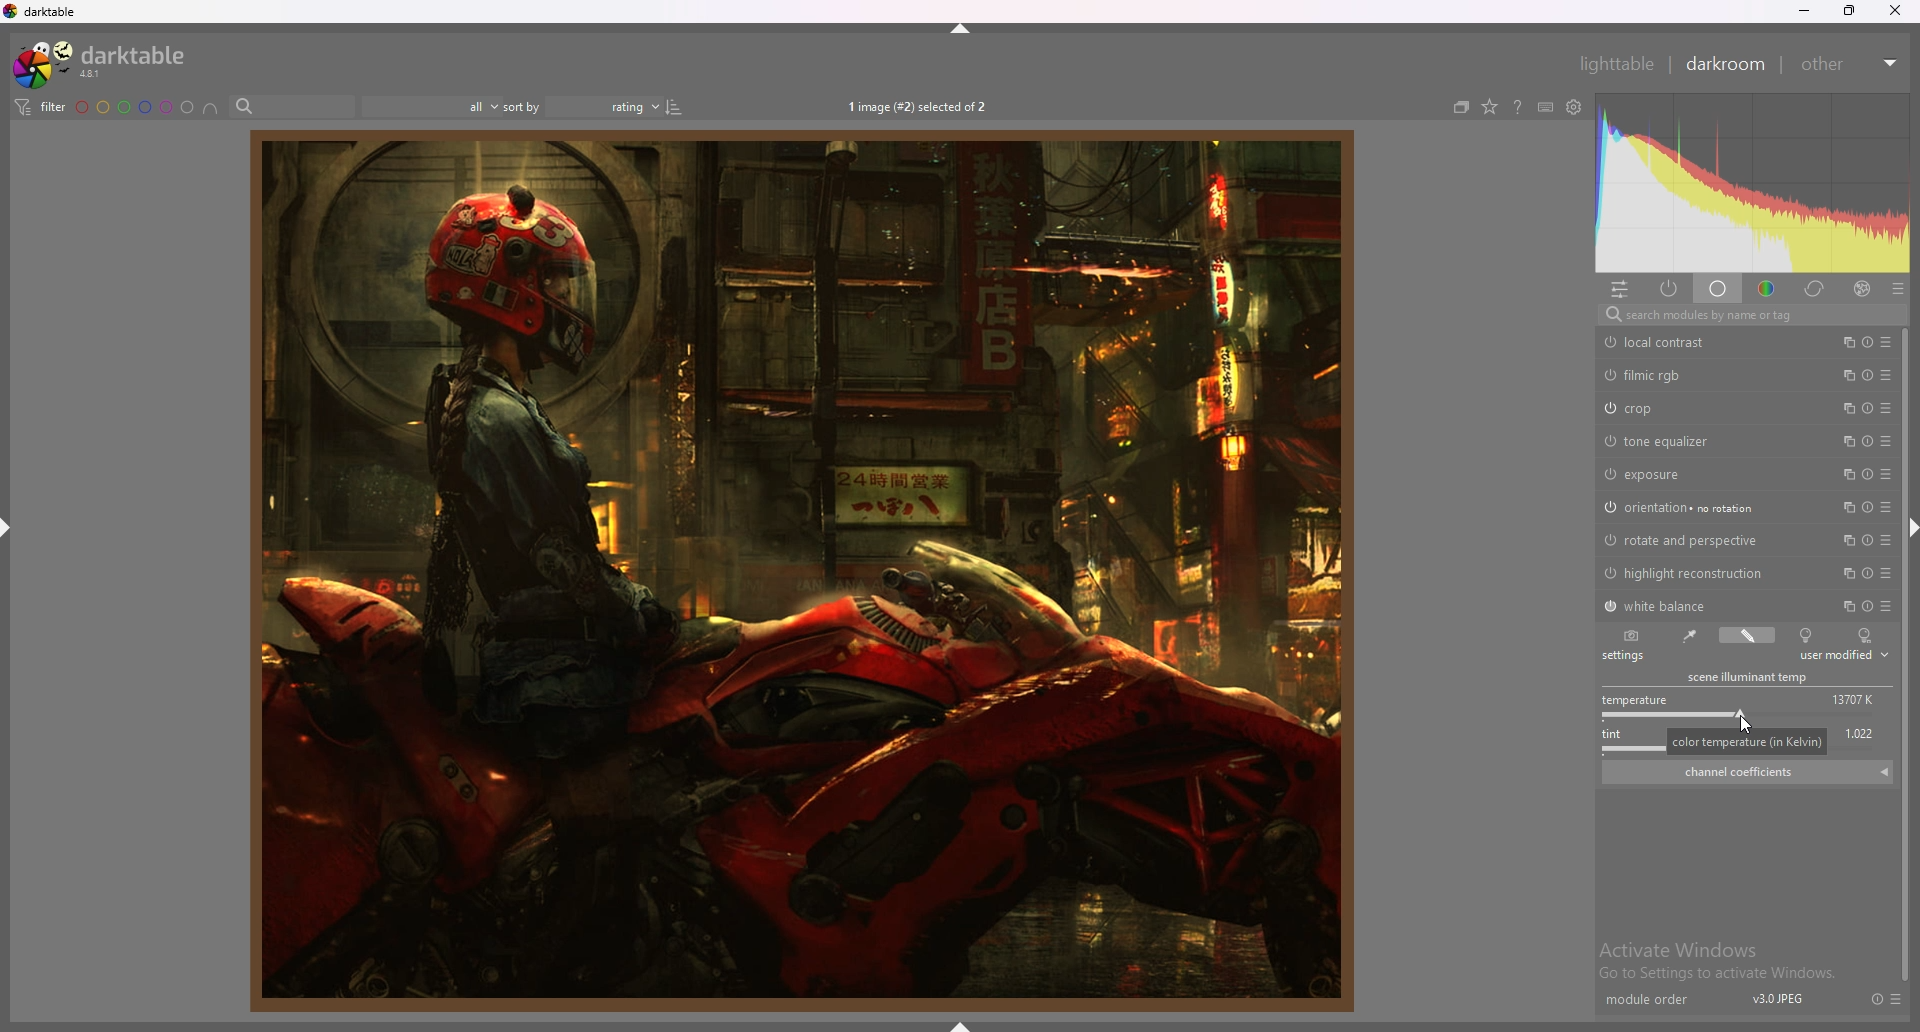 The width and height of the screenshot is (1920, 1032). I want to click on camera reference point, so click(1806, 636).